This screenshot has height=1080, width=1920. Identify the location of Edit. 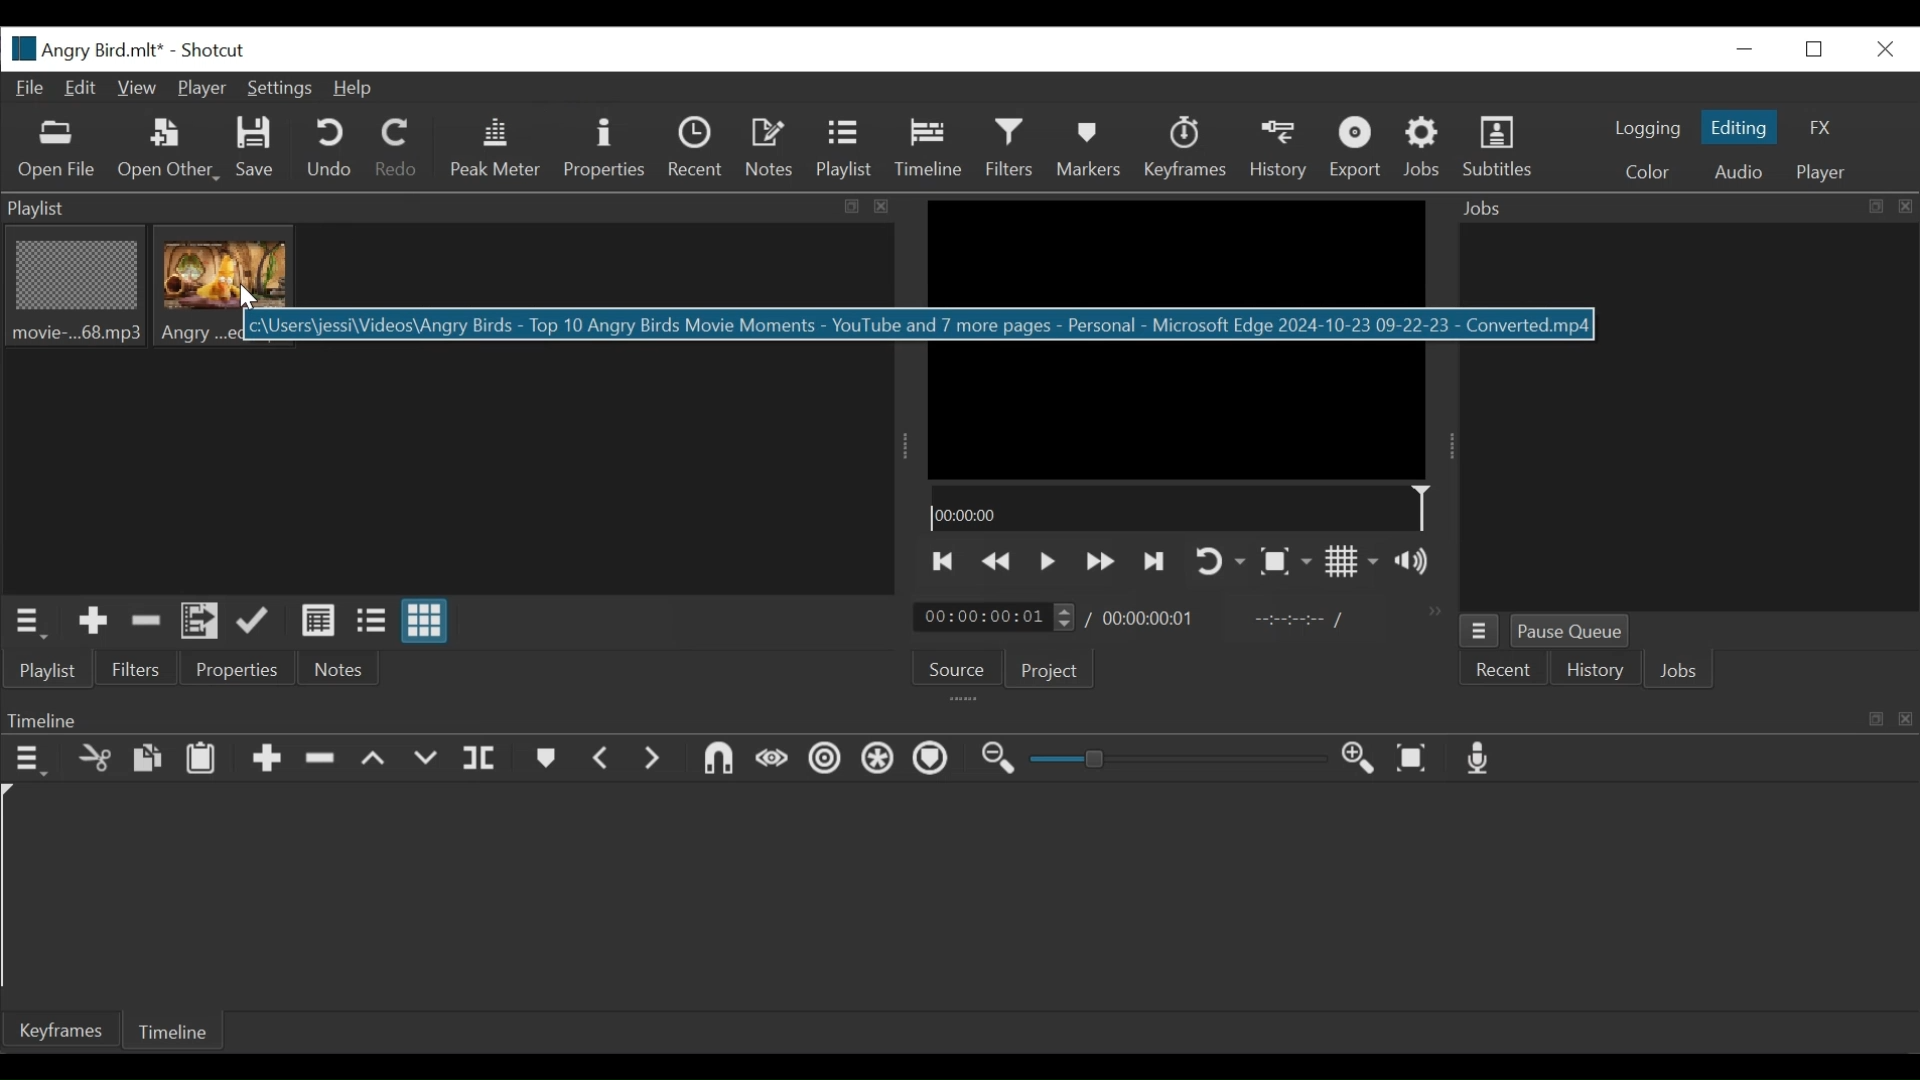
(83, 89).